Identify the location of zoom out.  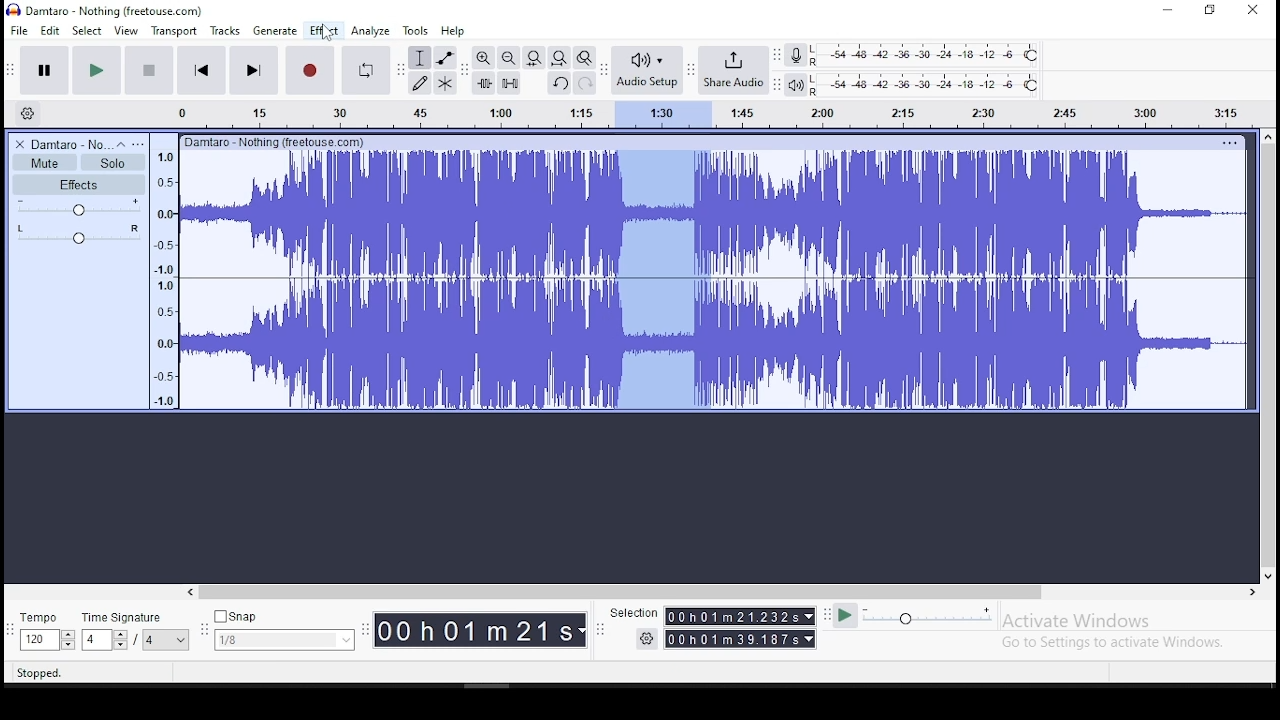
(508, 57).